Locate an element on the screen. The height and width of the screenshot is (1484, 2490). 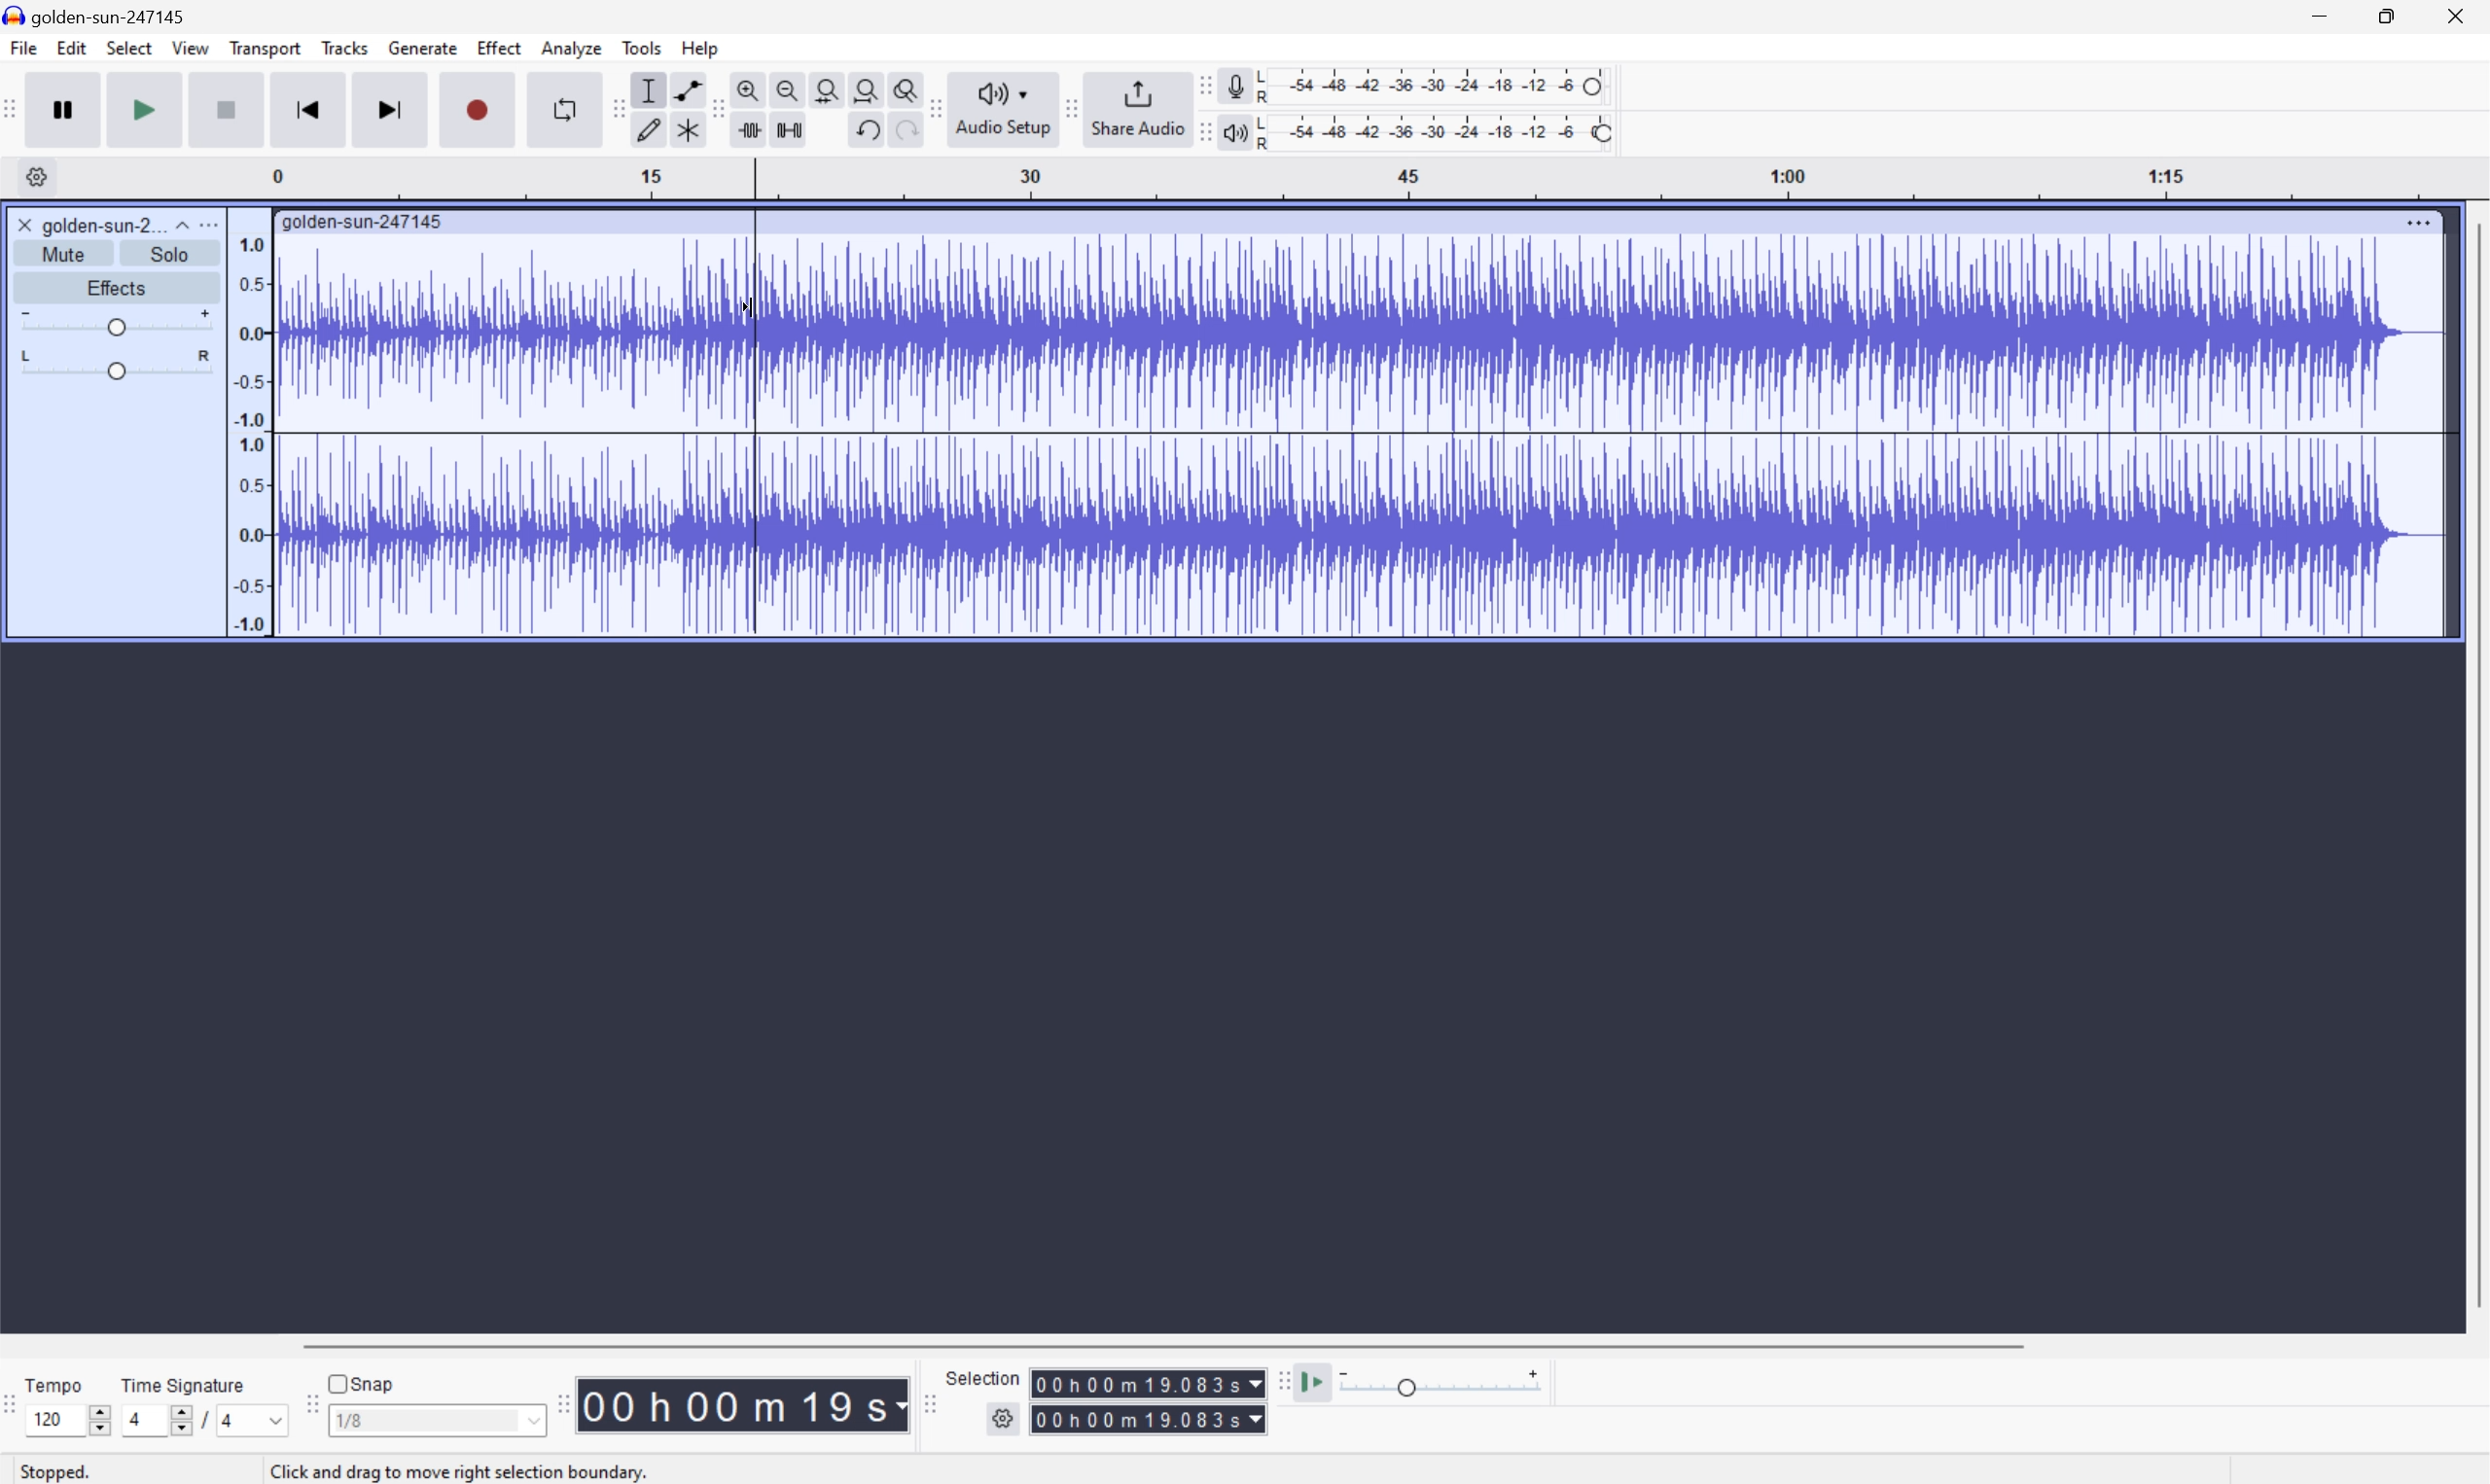
Click and drag to select audio is located at coordinates (449, 1465).